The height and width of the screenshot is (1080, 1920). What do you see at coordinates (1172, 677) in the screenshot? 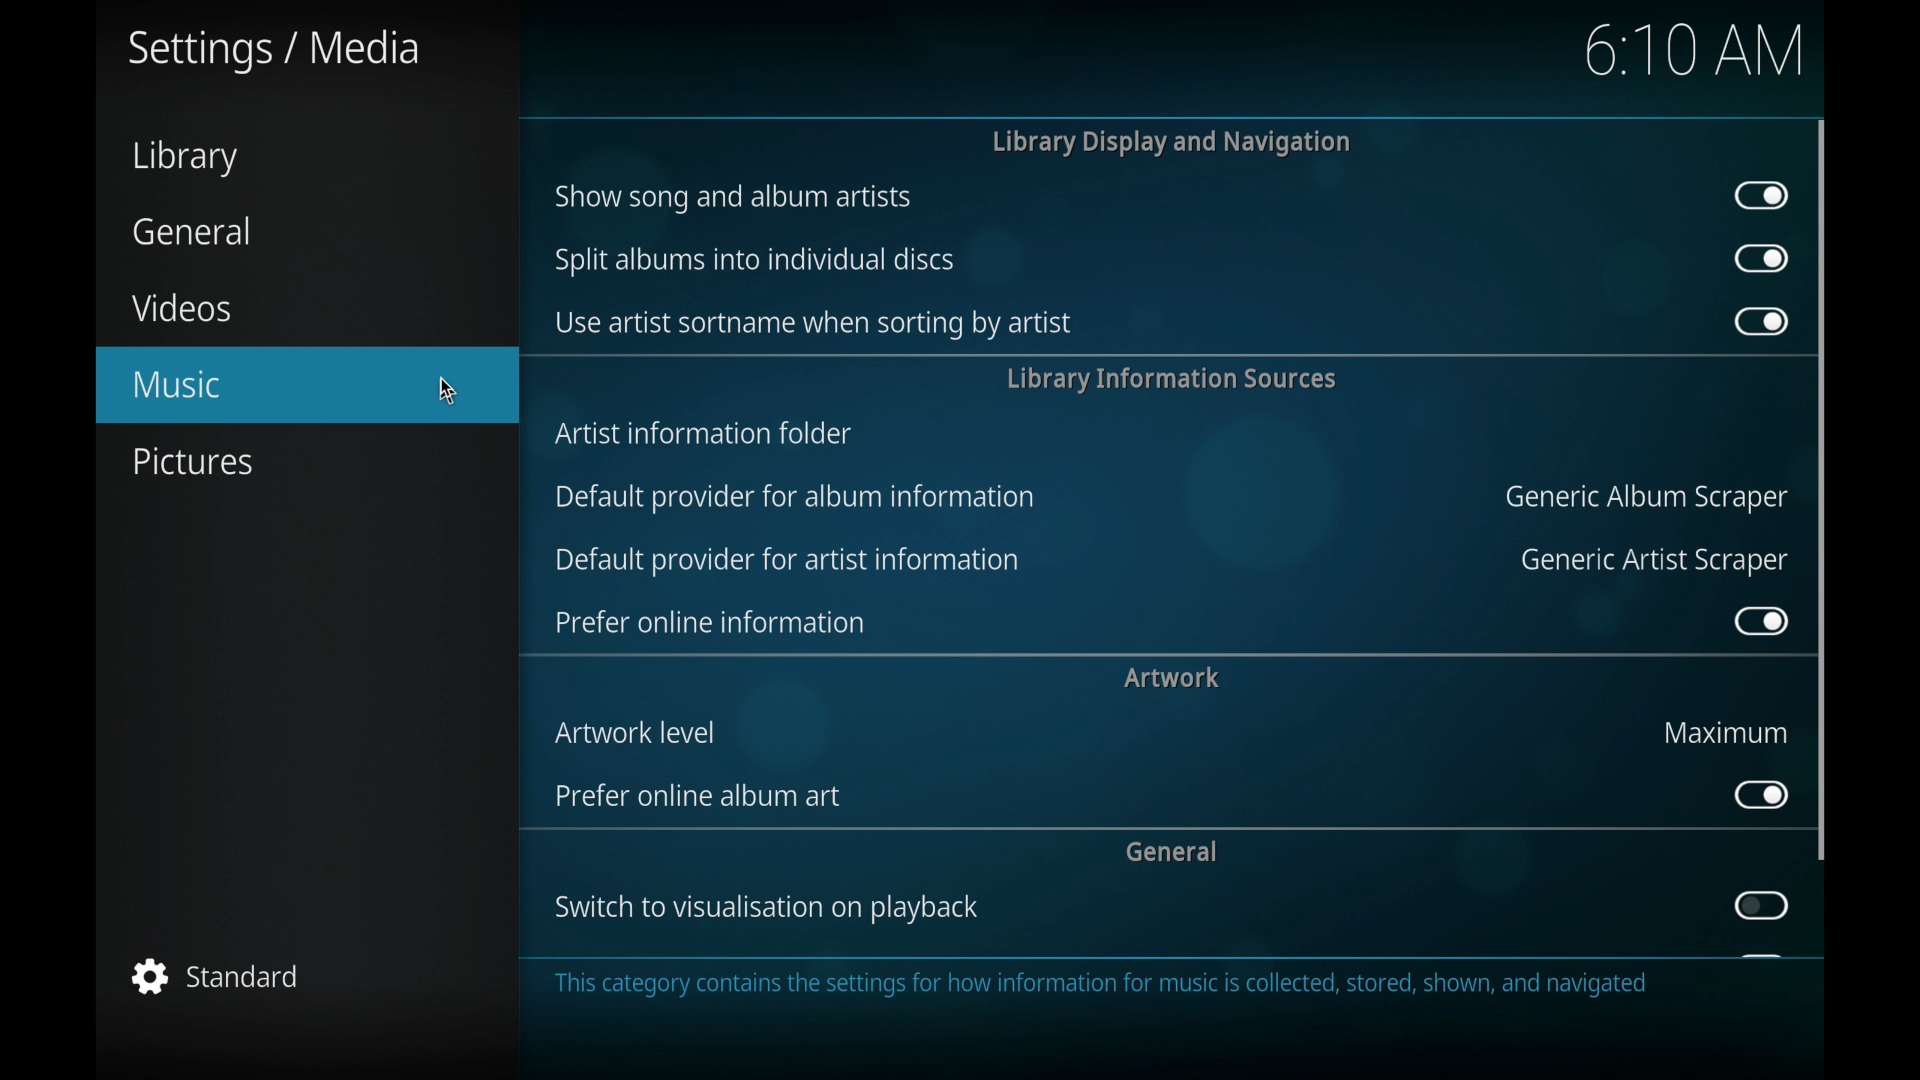
I see `artwork` at bounding box center [1172, 677].